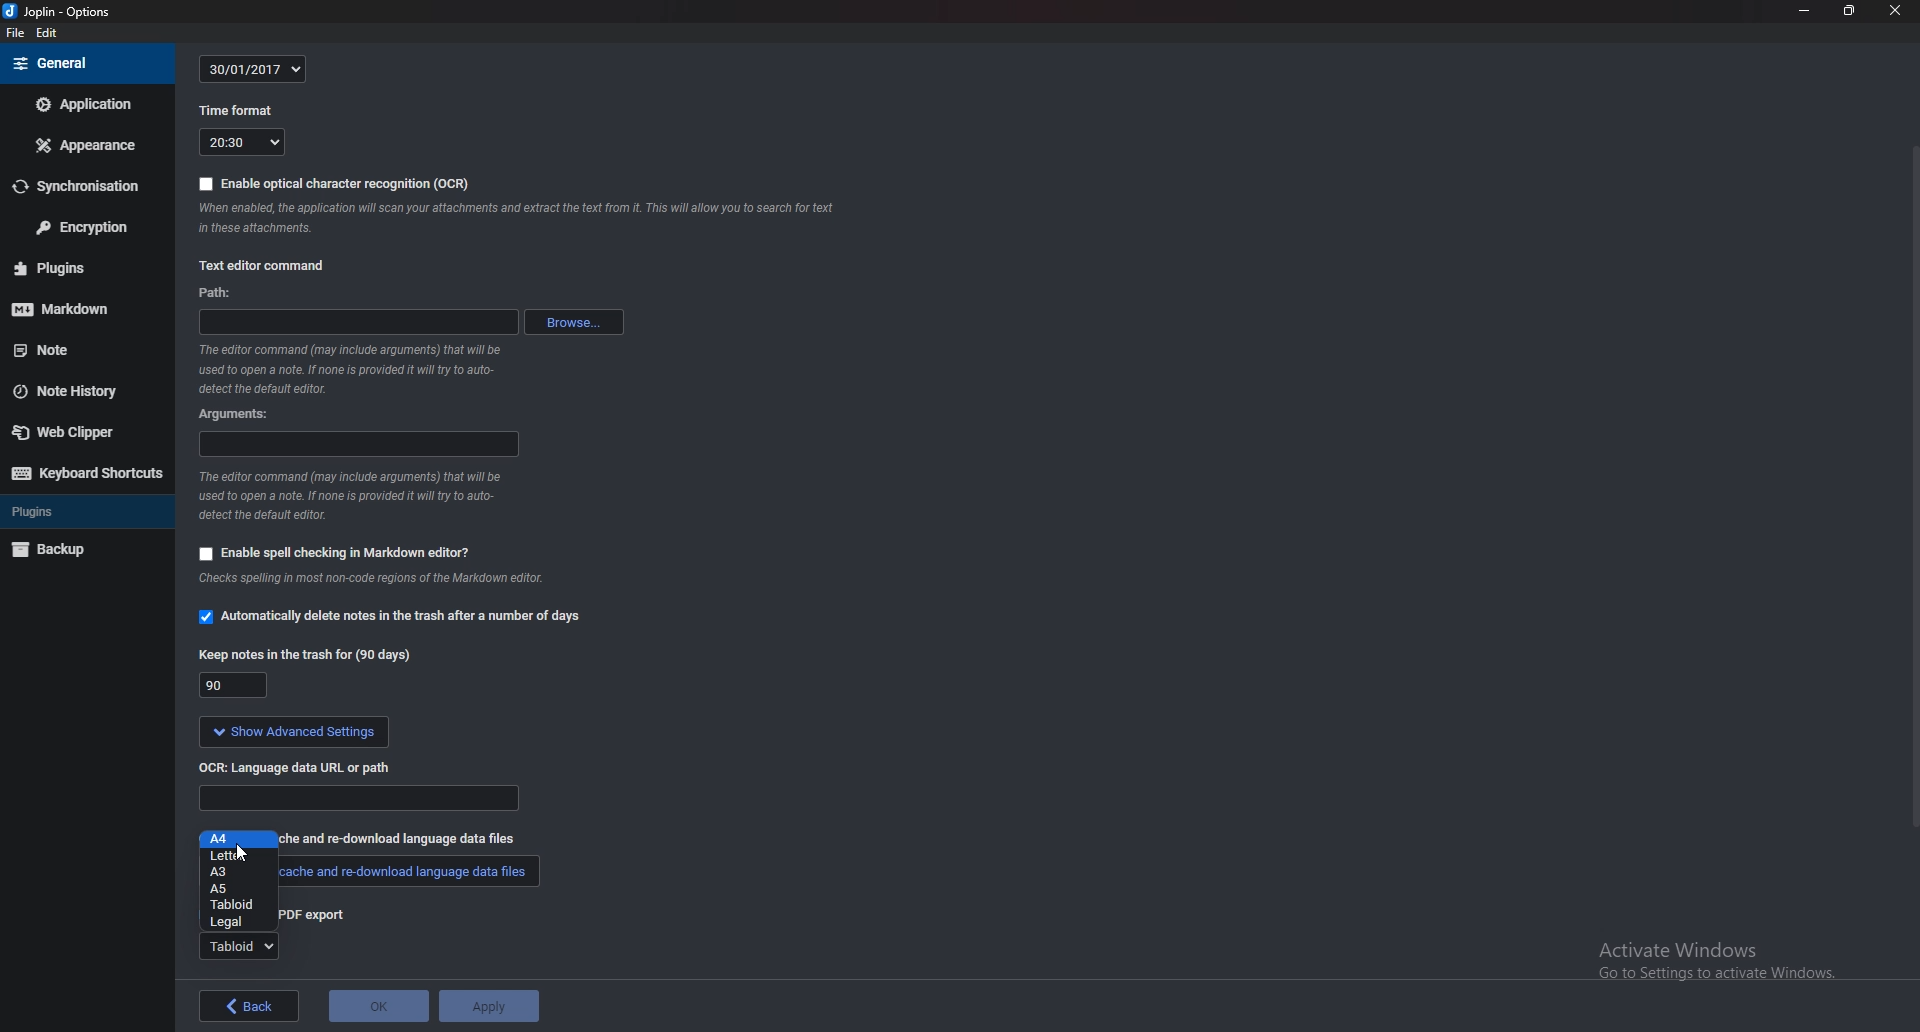 Image resolution: width=1920 pixels, height=1032 pixels. What do you see at coordinates (240, 415) in the screenshot?
I see `argument` at bounding box center [240, 415].